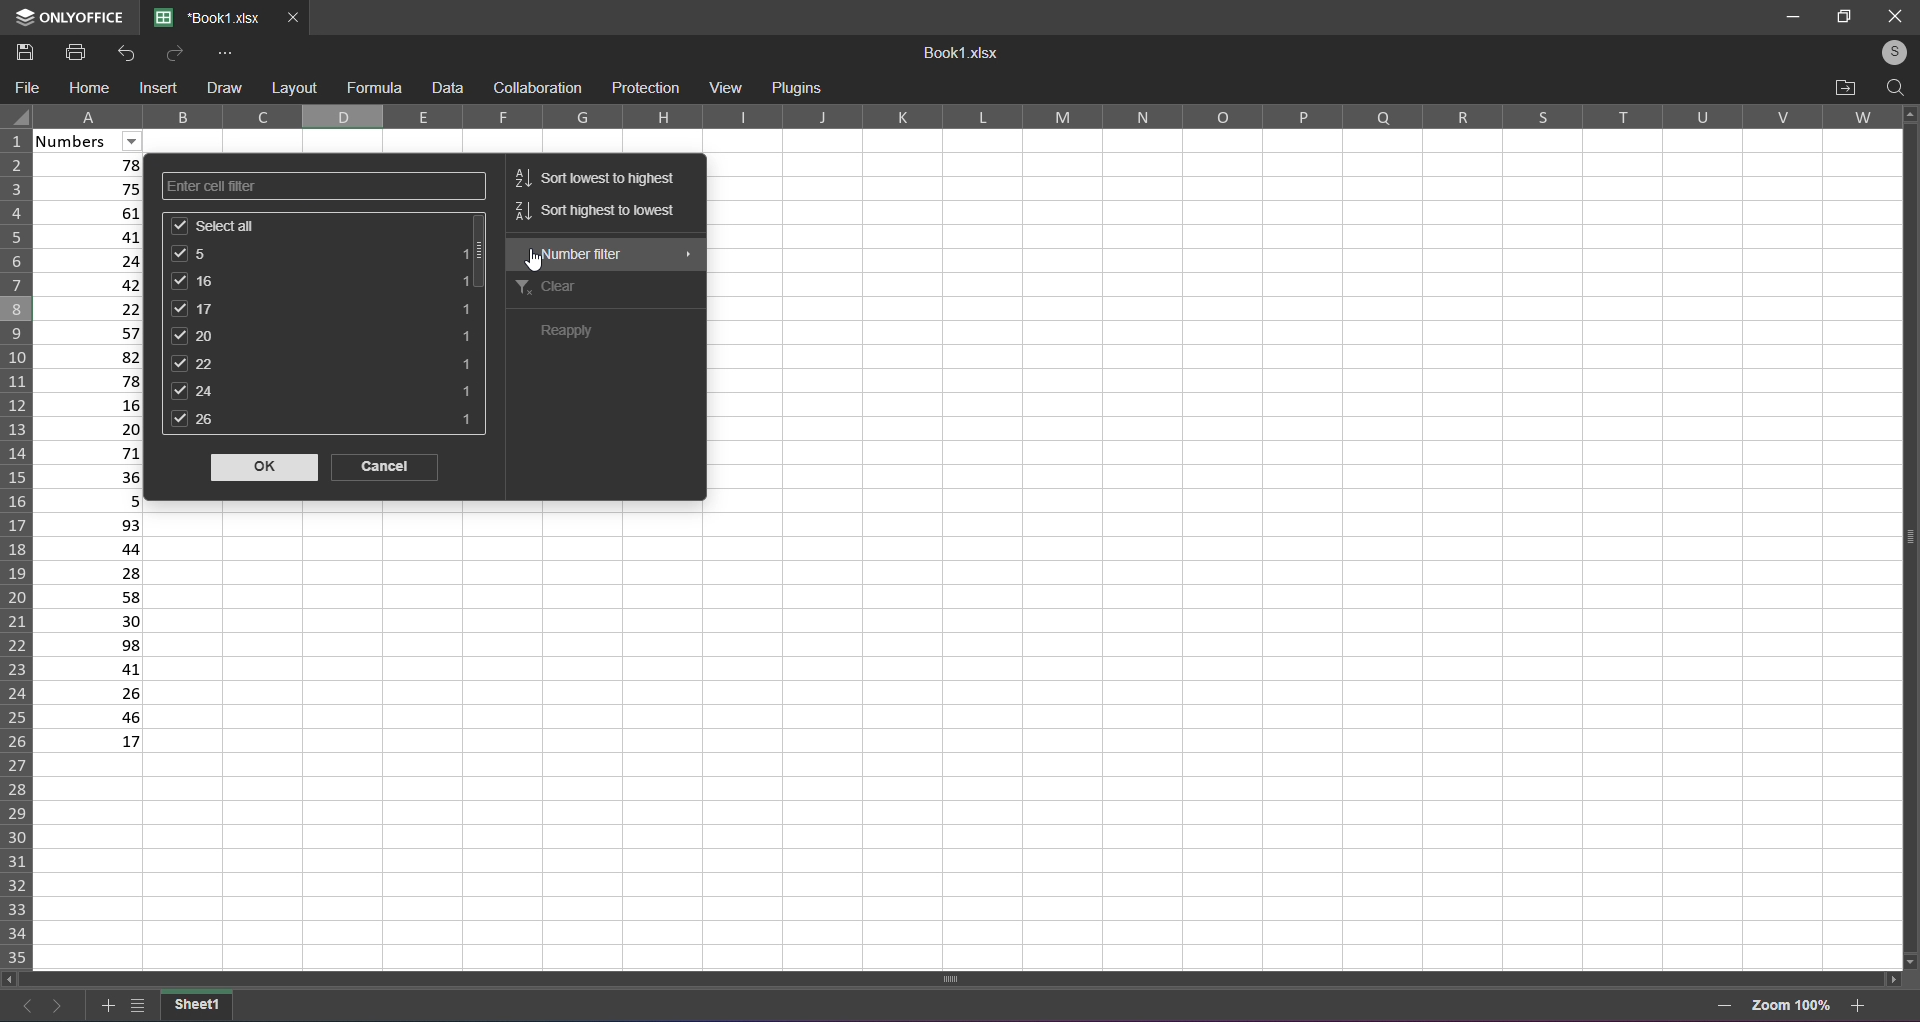 This screenshot has width=1920, height=1022. What do you see at coordinates (324, 424) in the screenshot?
I see `26` at bounding box center [324, 424].